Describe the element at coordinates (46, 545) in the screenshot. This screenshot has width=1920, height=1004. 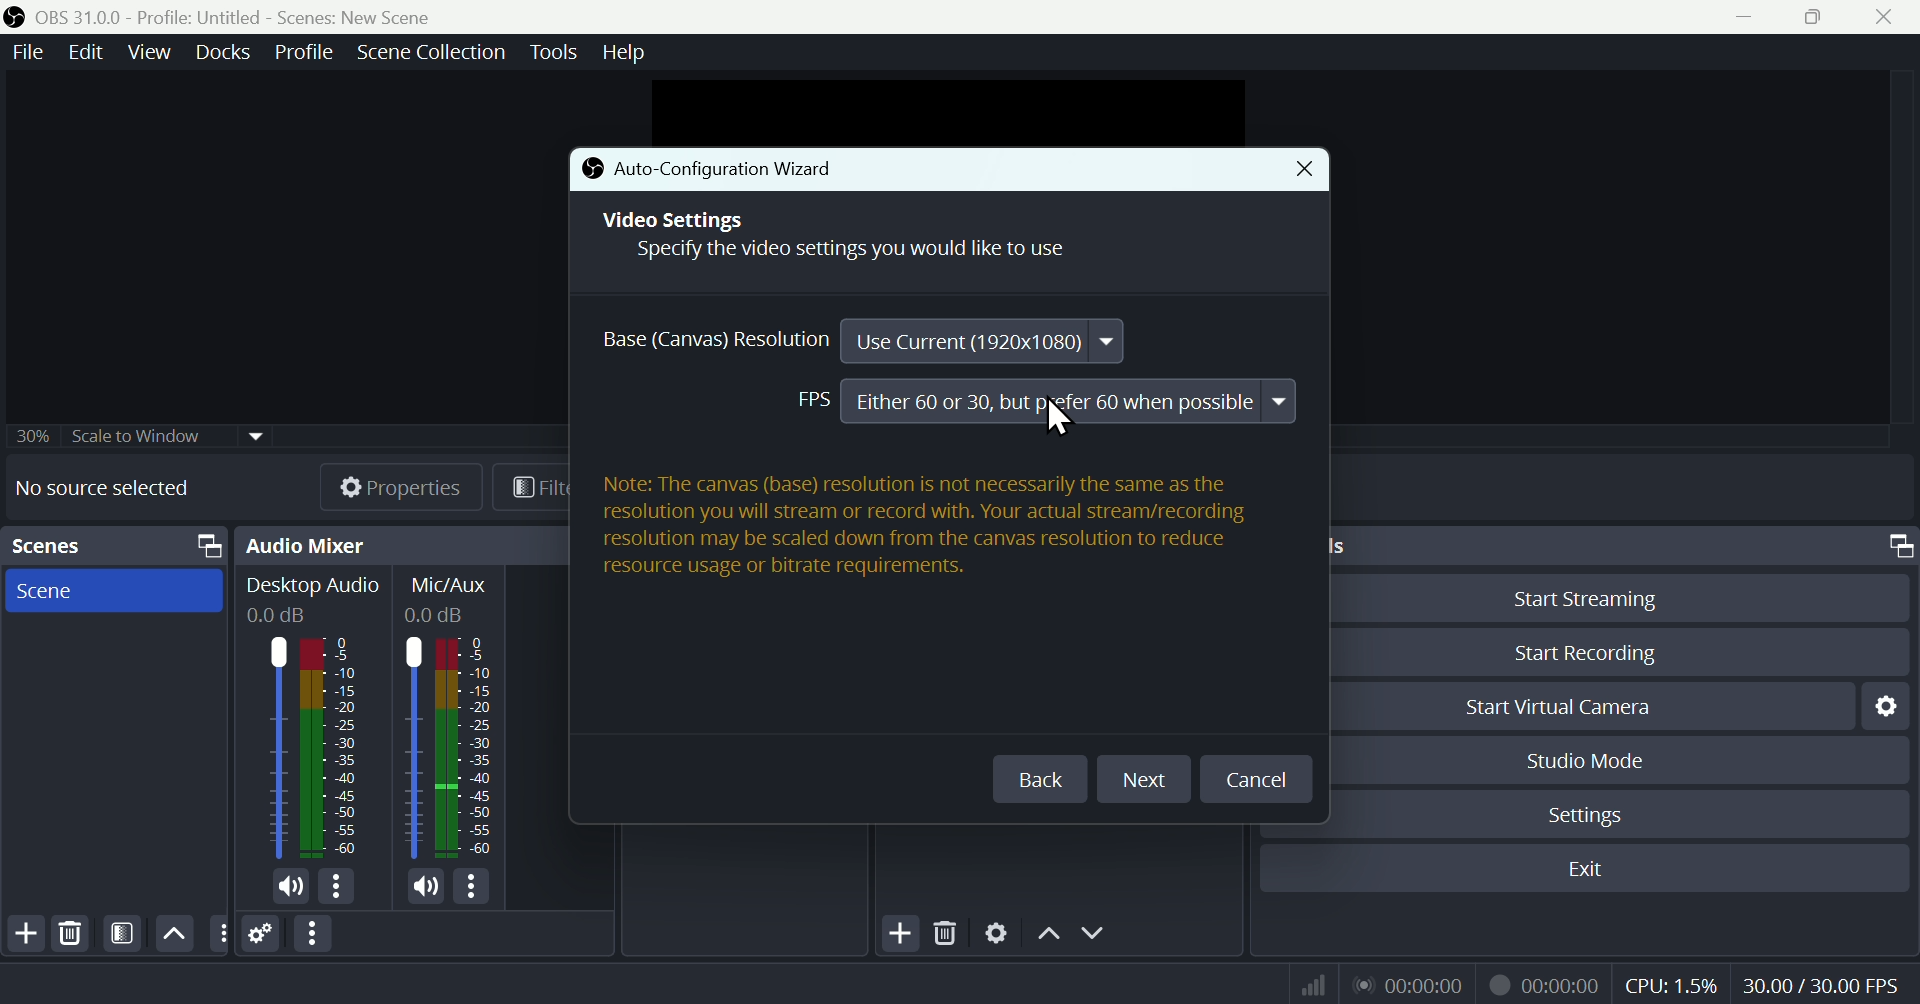
I see `Scenes` at that location.